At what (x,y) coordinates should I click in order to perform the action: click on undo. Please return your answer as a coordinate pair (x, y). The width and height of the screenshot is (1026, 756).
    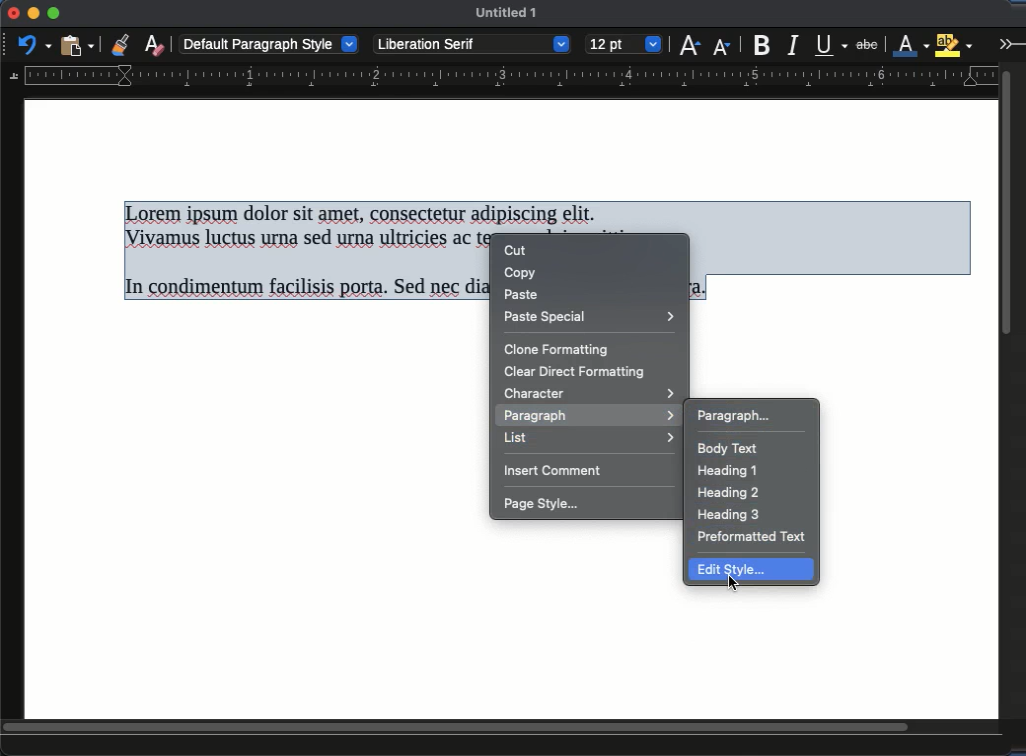
    Looking at the image, I should click on (35, 44).